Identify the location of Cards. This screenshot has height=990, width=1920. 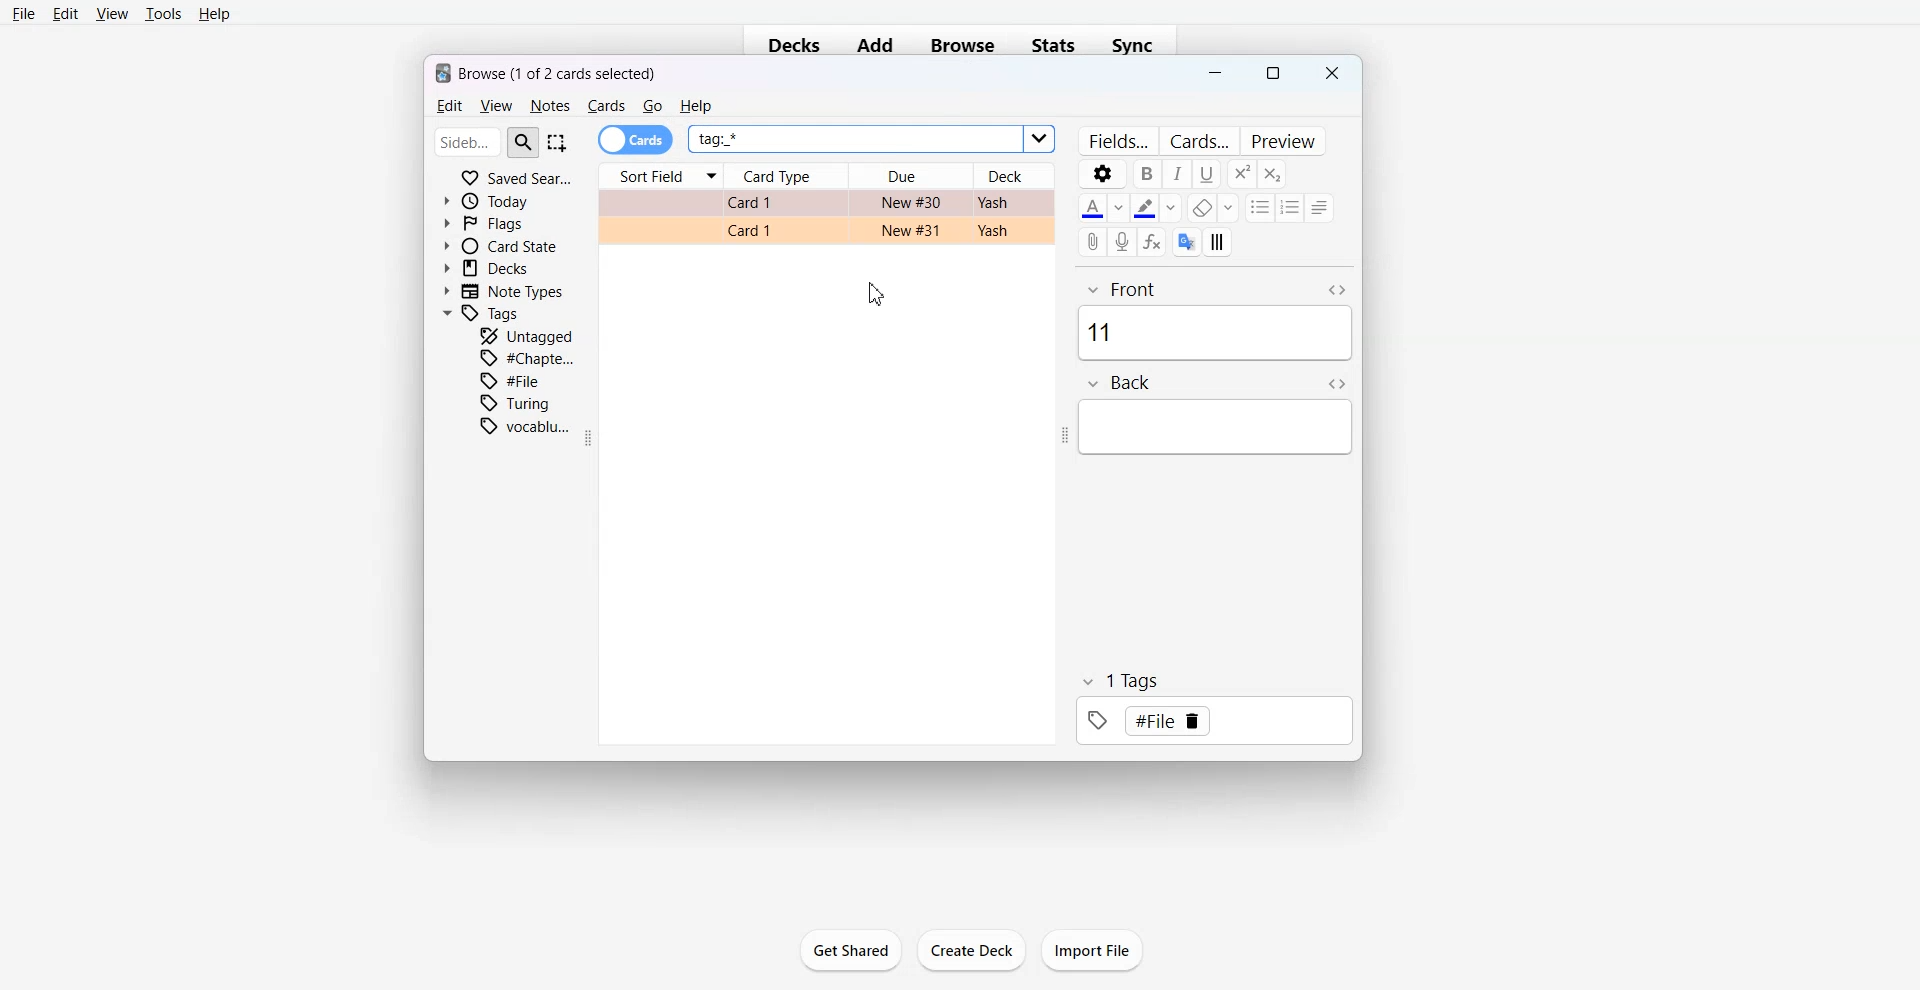
(606, 106).